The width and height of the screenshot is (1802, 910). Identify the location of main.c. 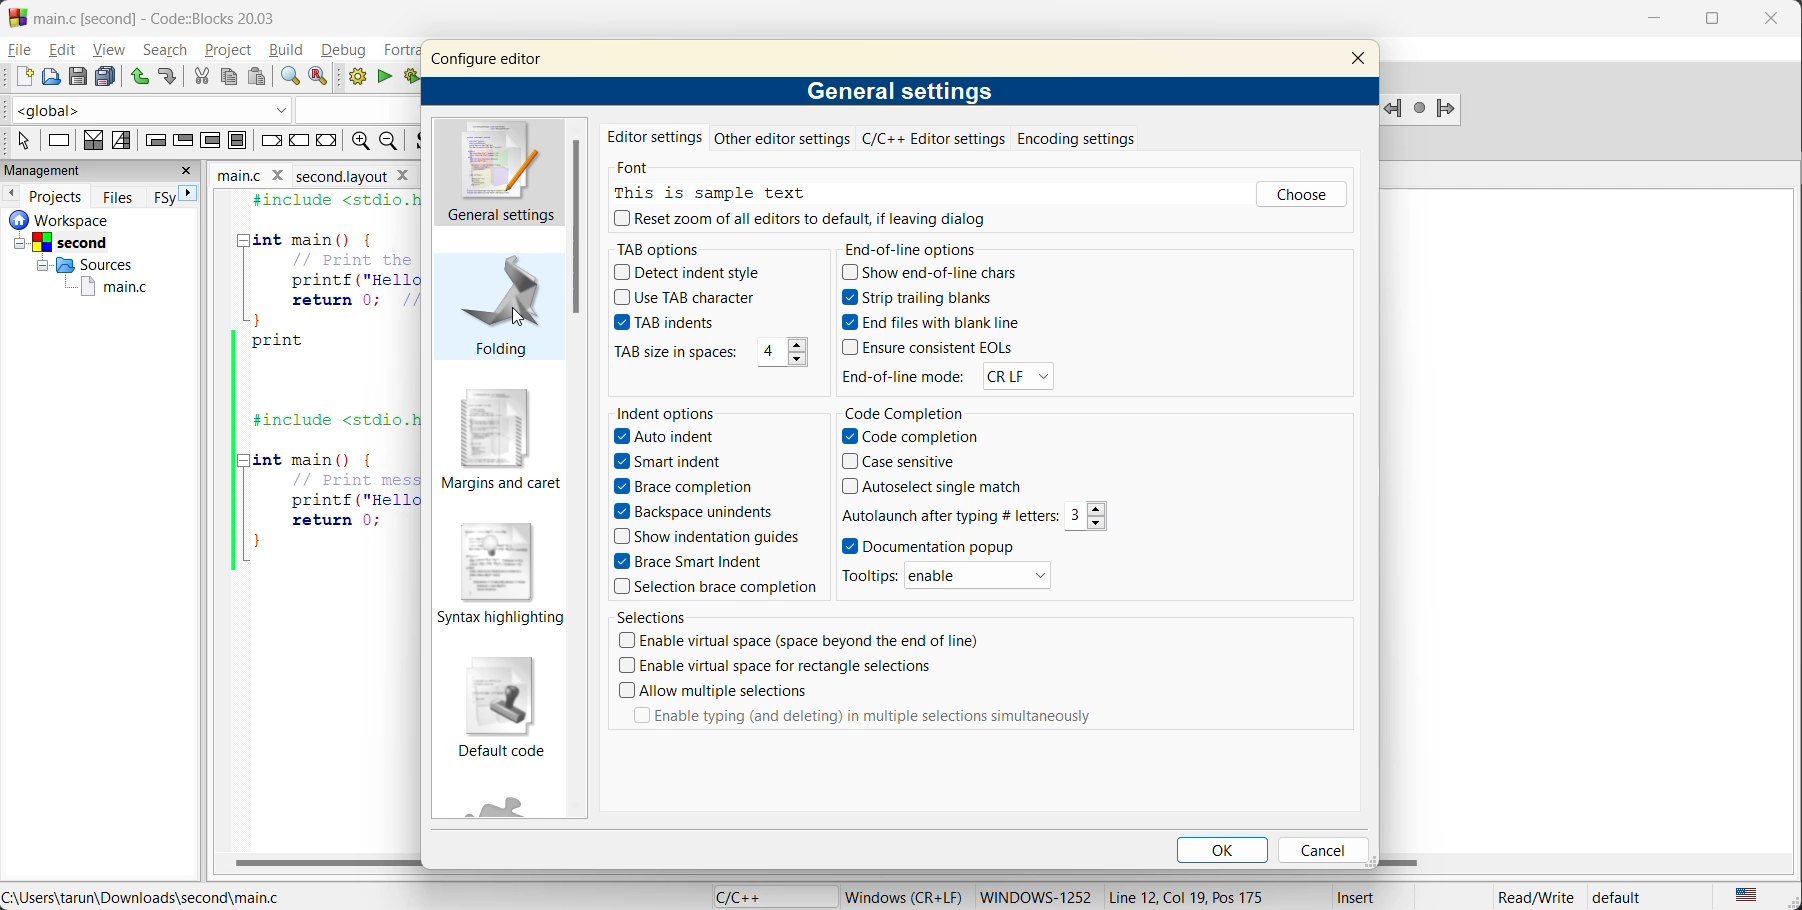
(111, 288).